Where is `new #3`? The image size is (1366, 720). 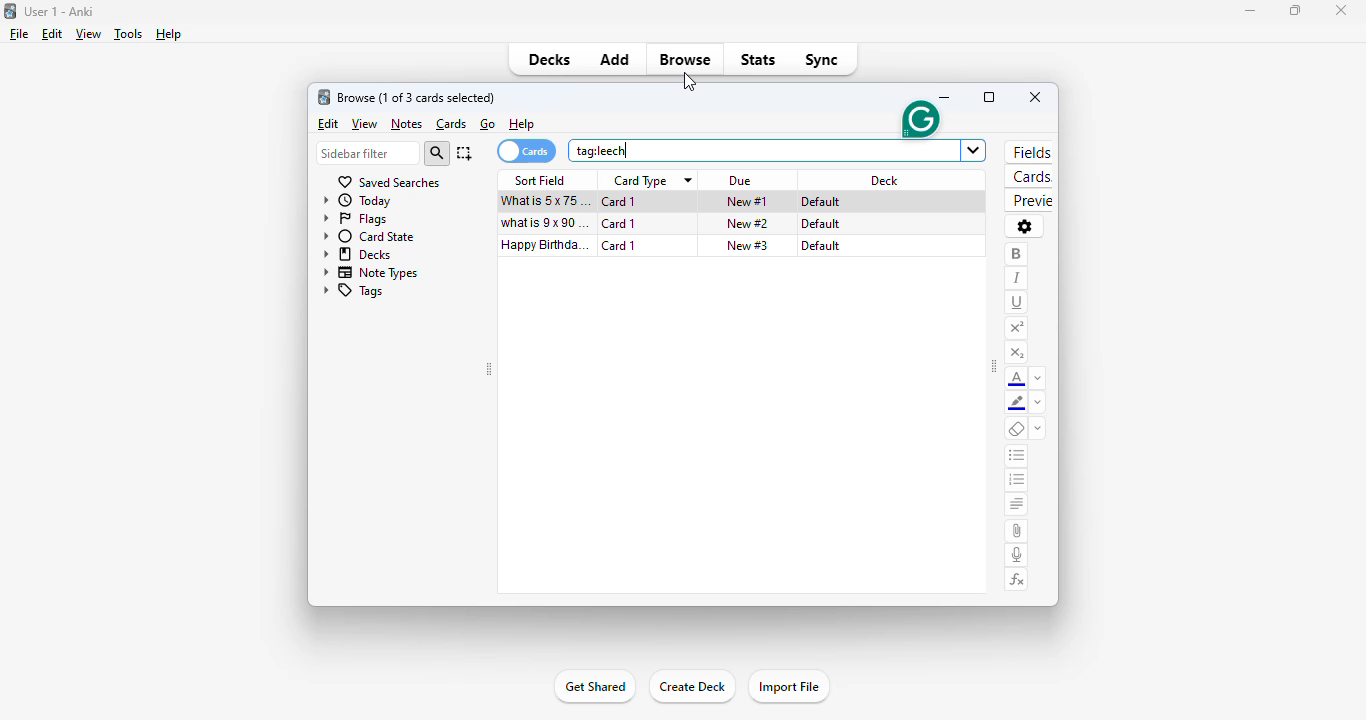 new #3 is located at coordinates (748, 245).